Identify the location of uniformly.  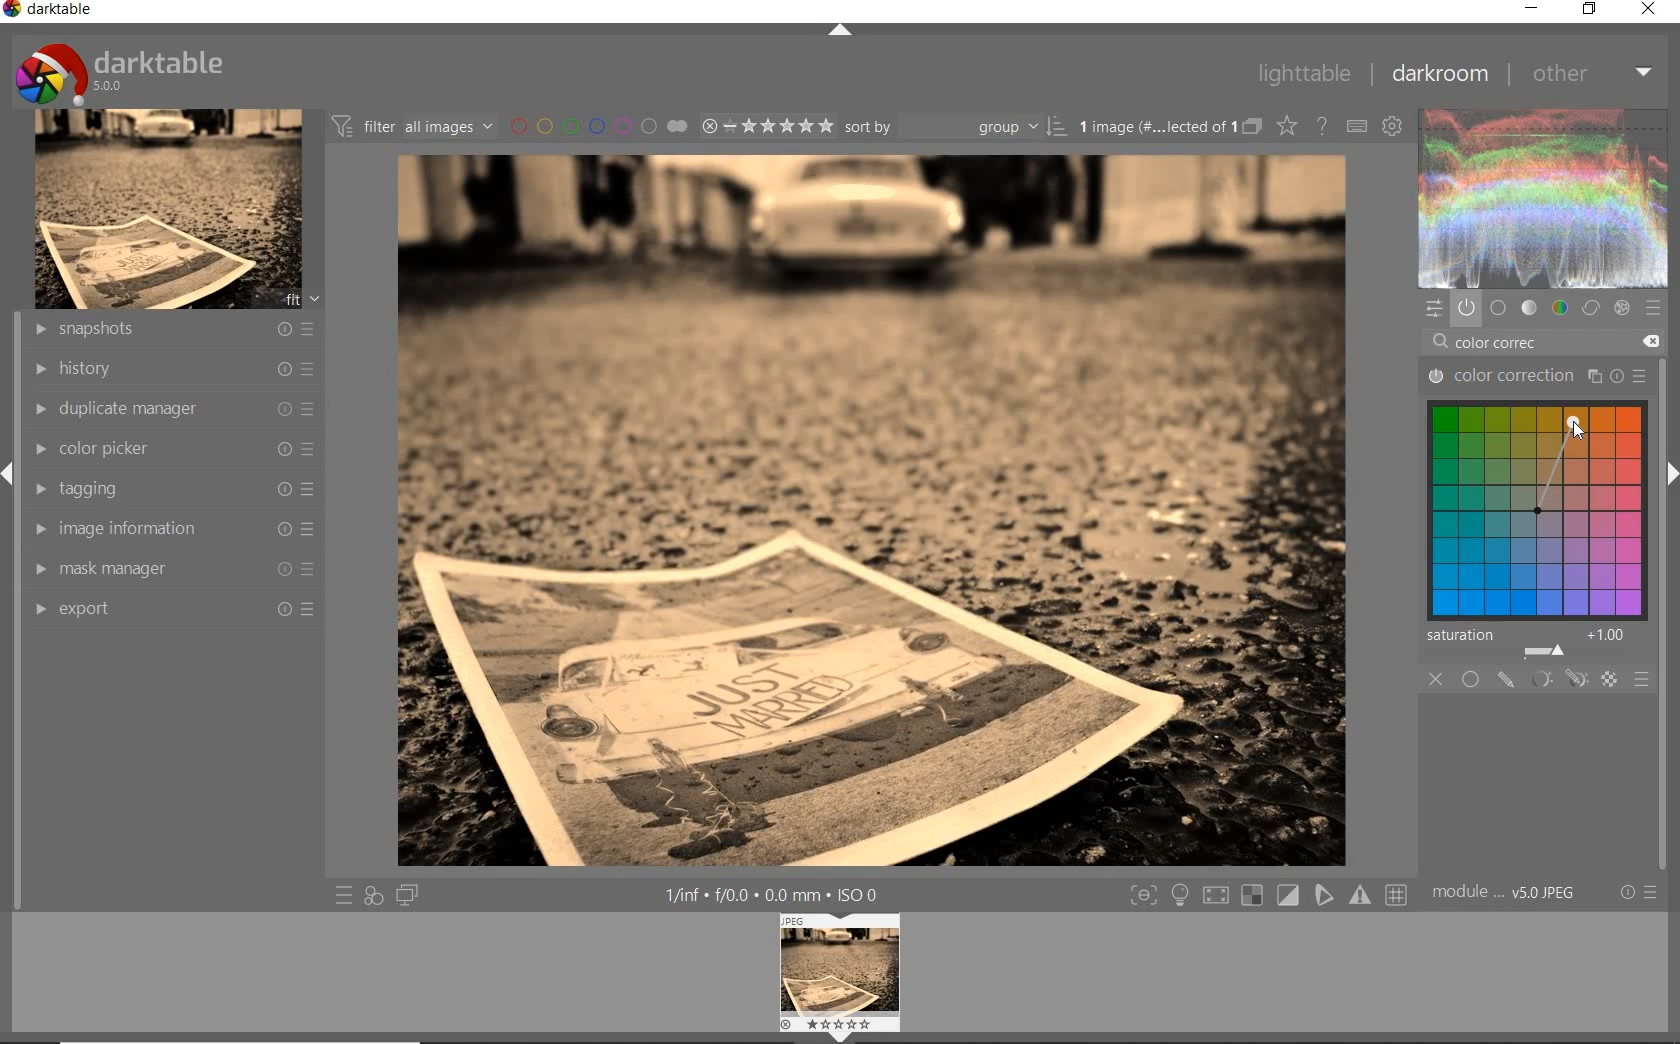
(1470, 679).